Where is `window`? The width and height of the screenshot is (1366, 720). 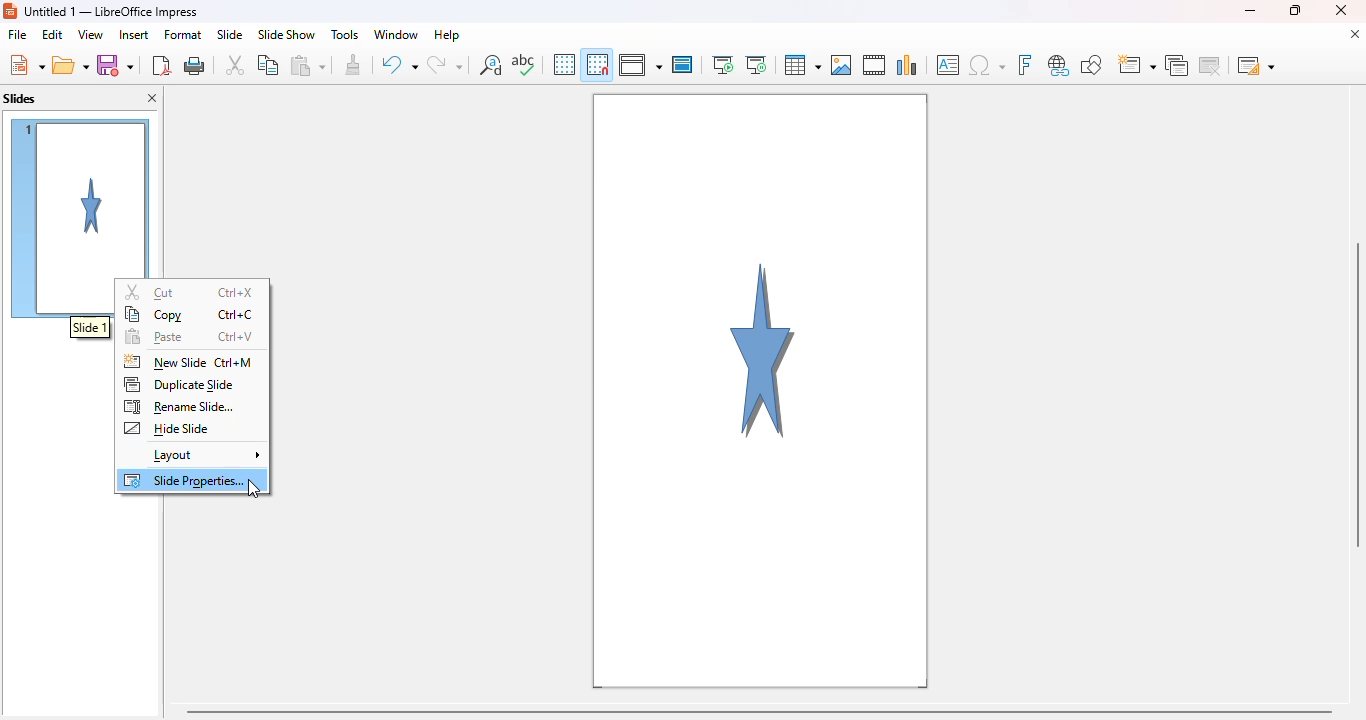
window is located at coordinates (394, 35).